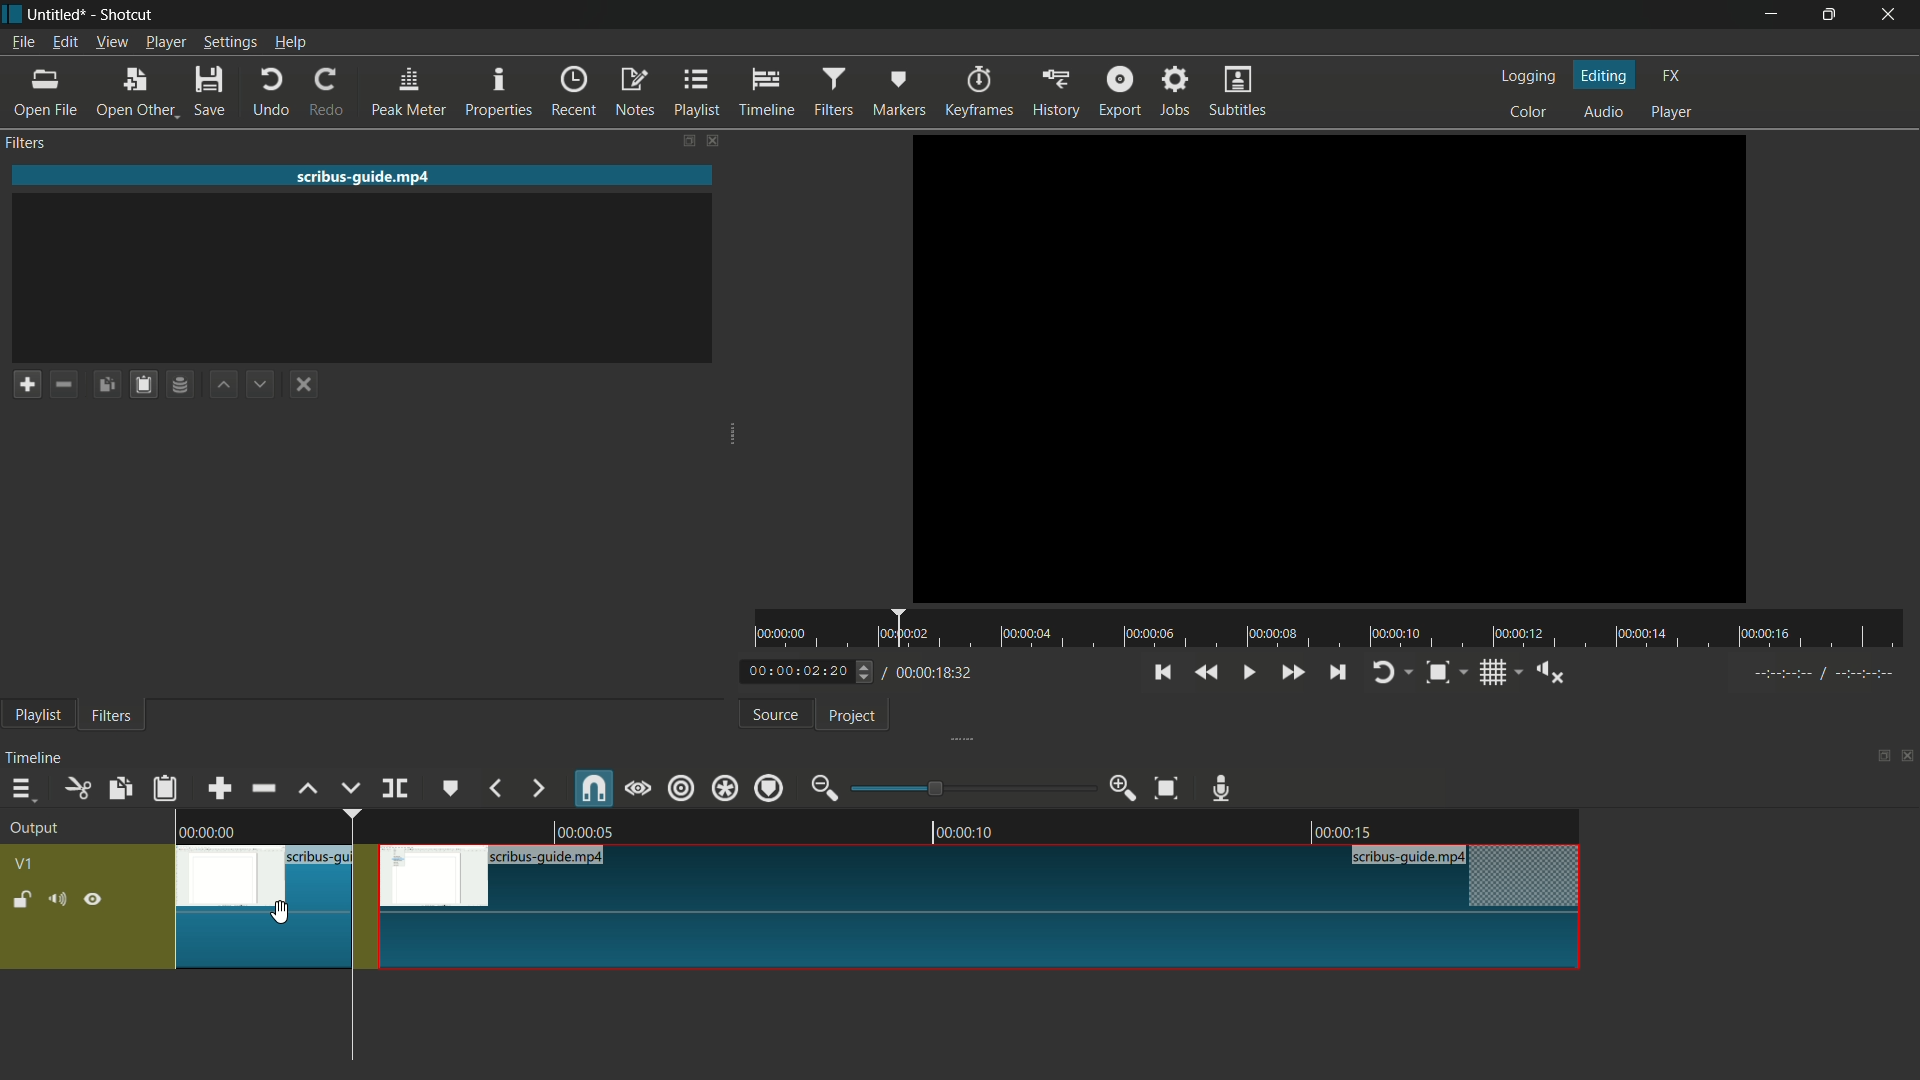 Image resolution: width=1920 pixels, height=1080 pixels. Describe the element at coordinates (34, 829) in the screenshot. I see `output` at that location.